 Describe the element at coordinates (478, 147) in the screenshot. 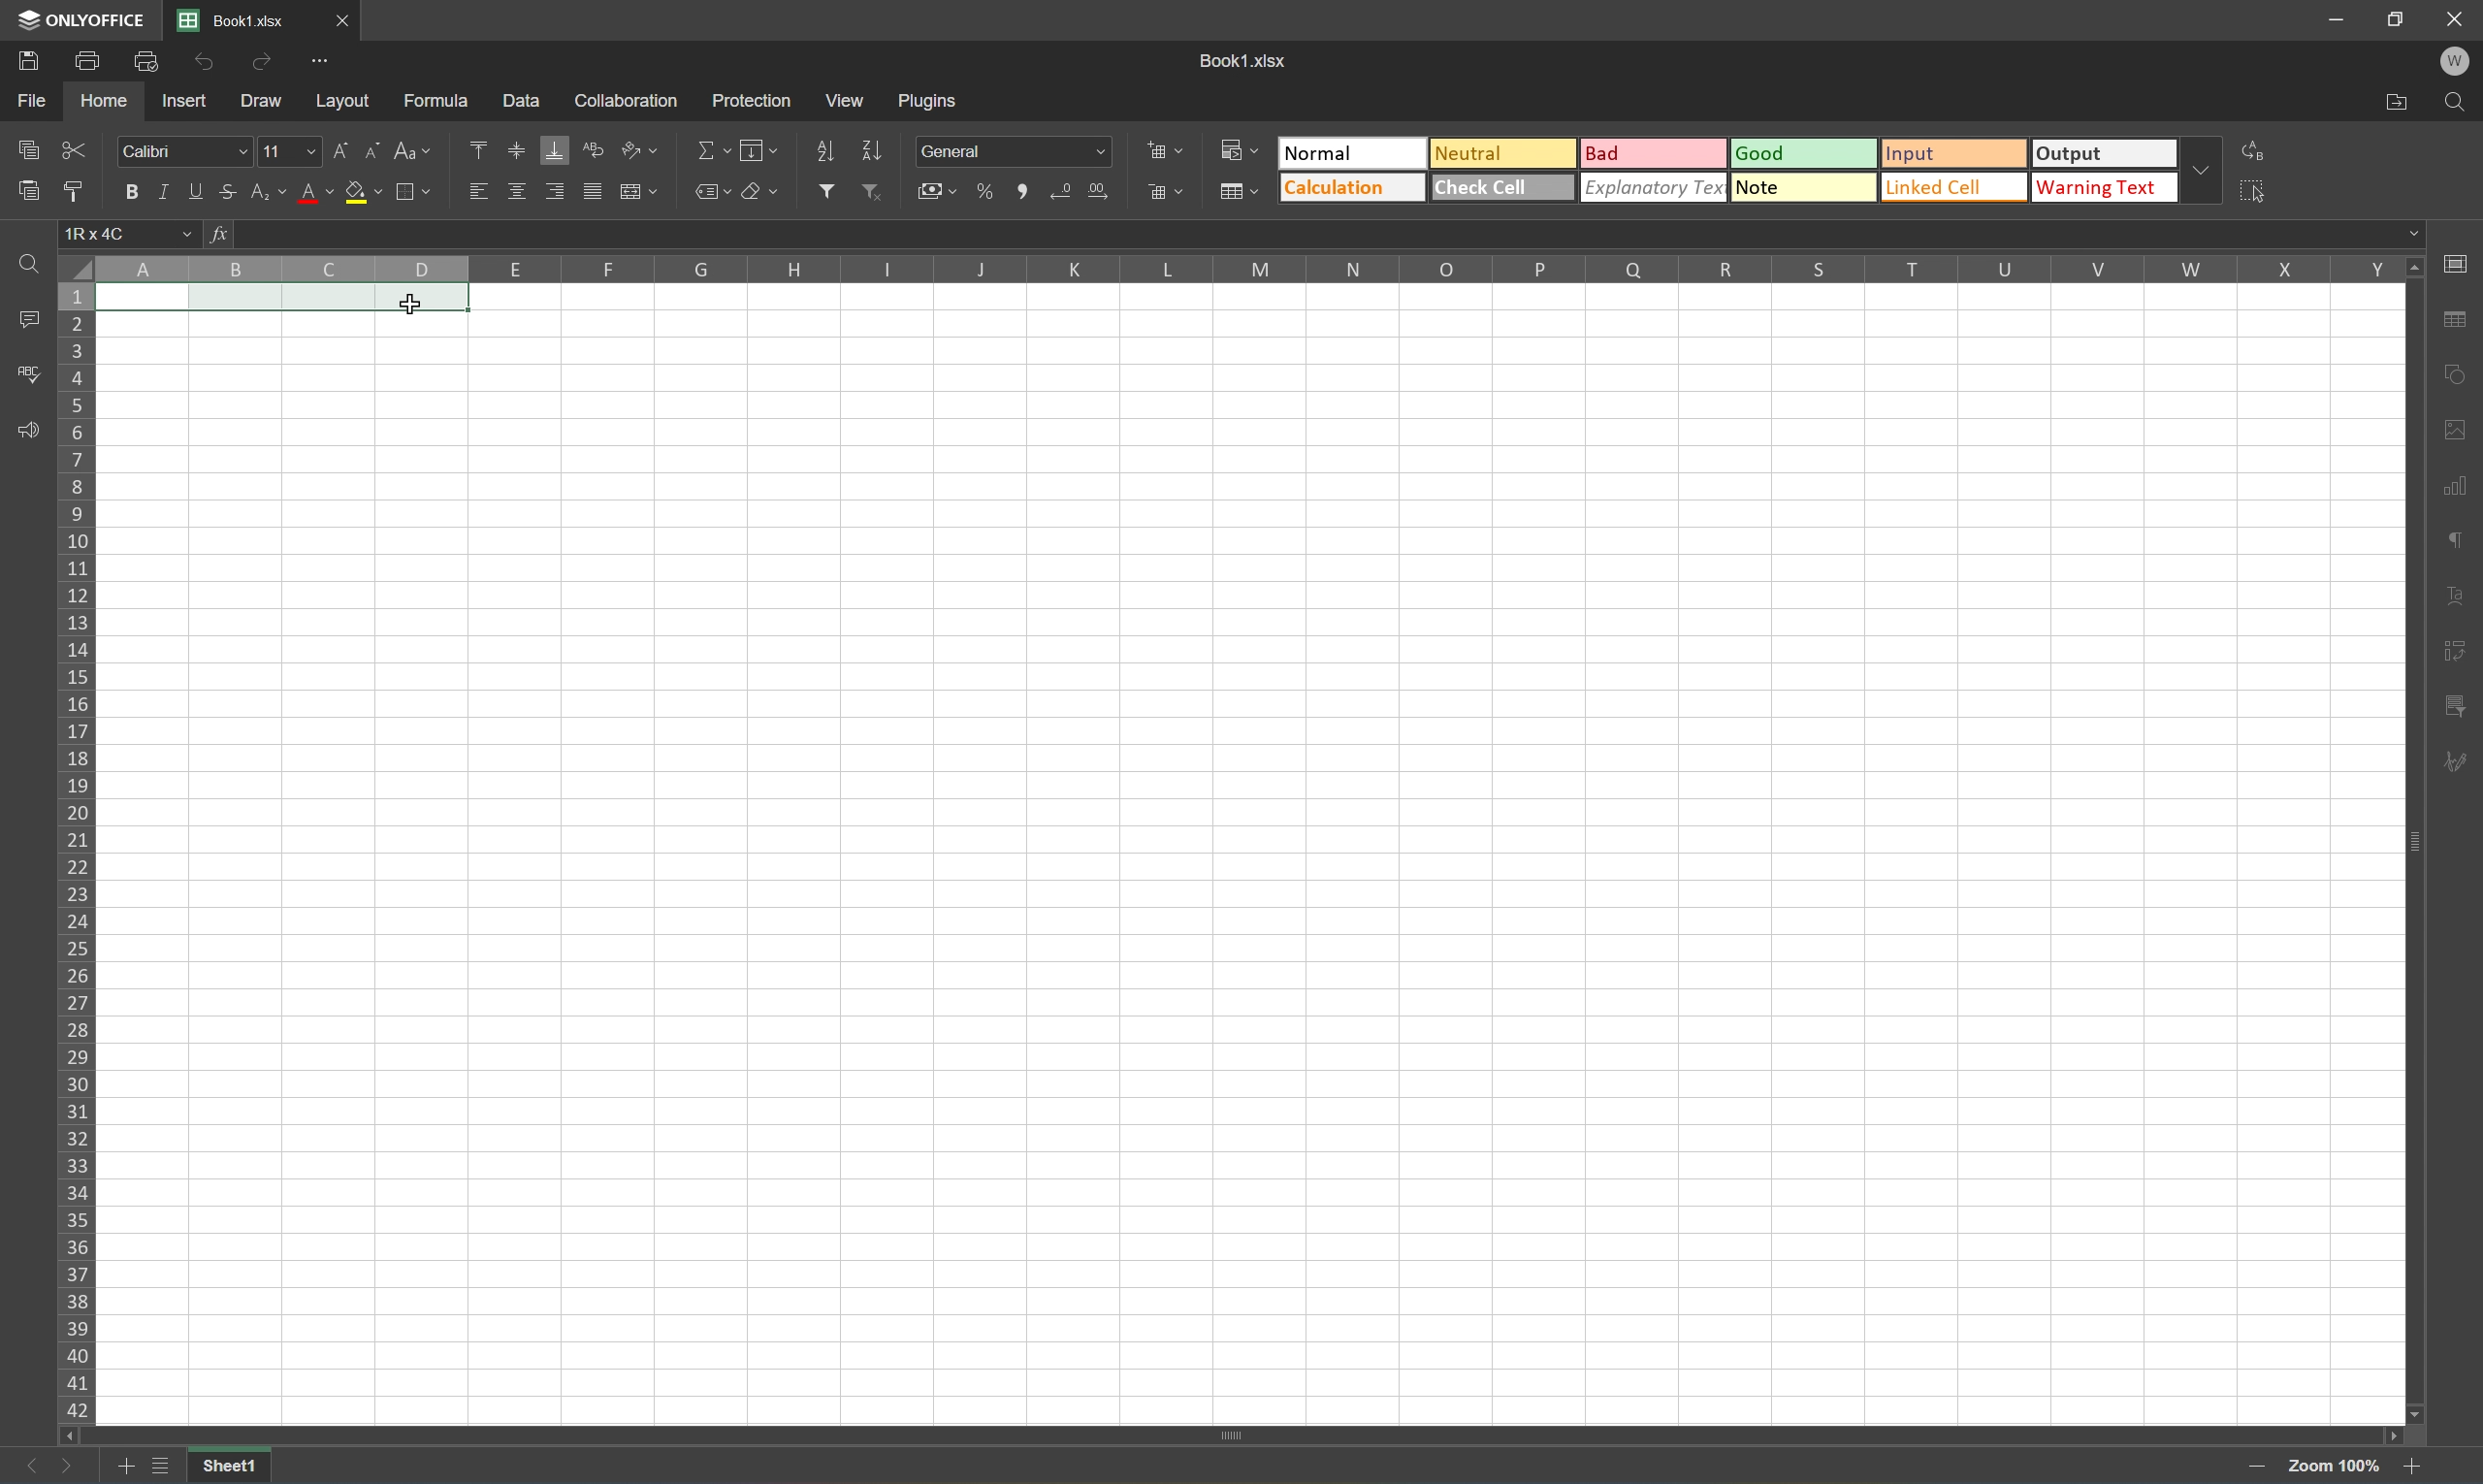

I see `Align top` at that location.